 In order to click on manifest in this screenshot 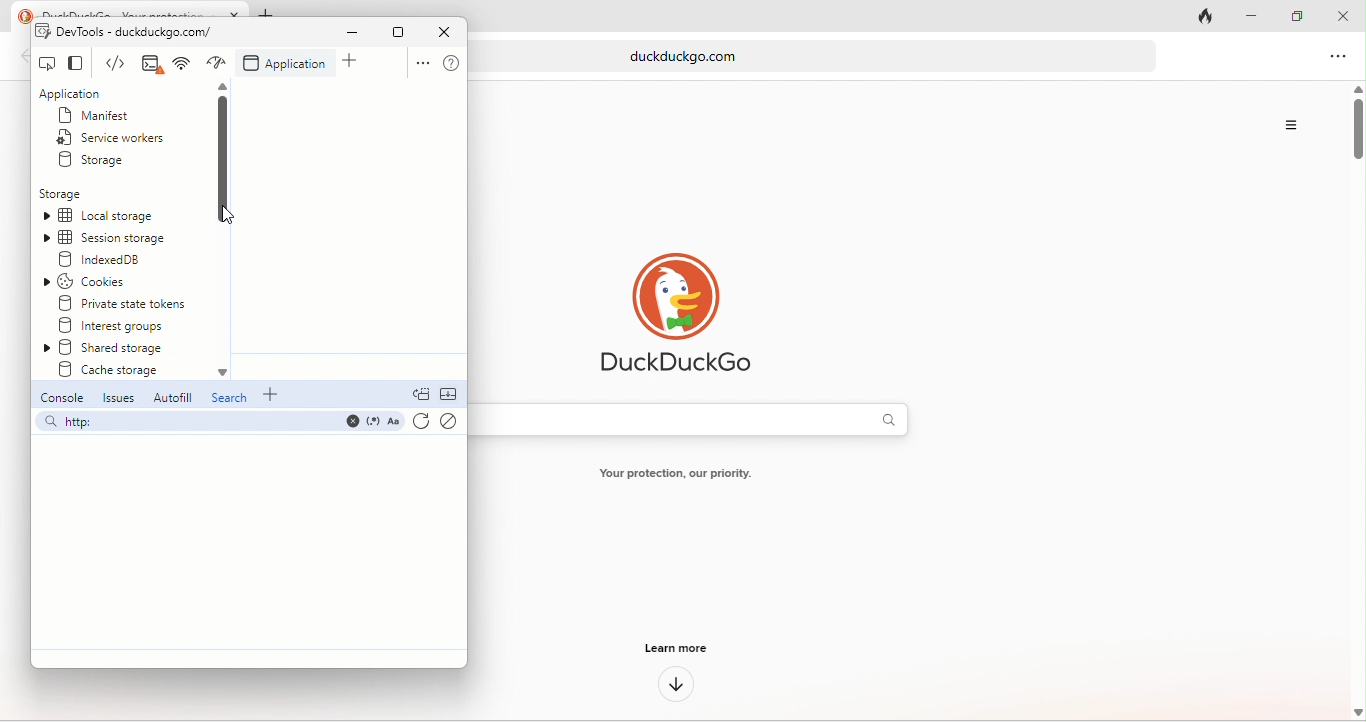, I will do `click(104, 119)`.